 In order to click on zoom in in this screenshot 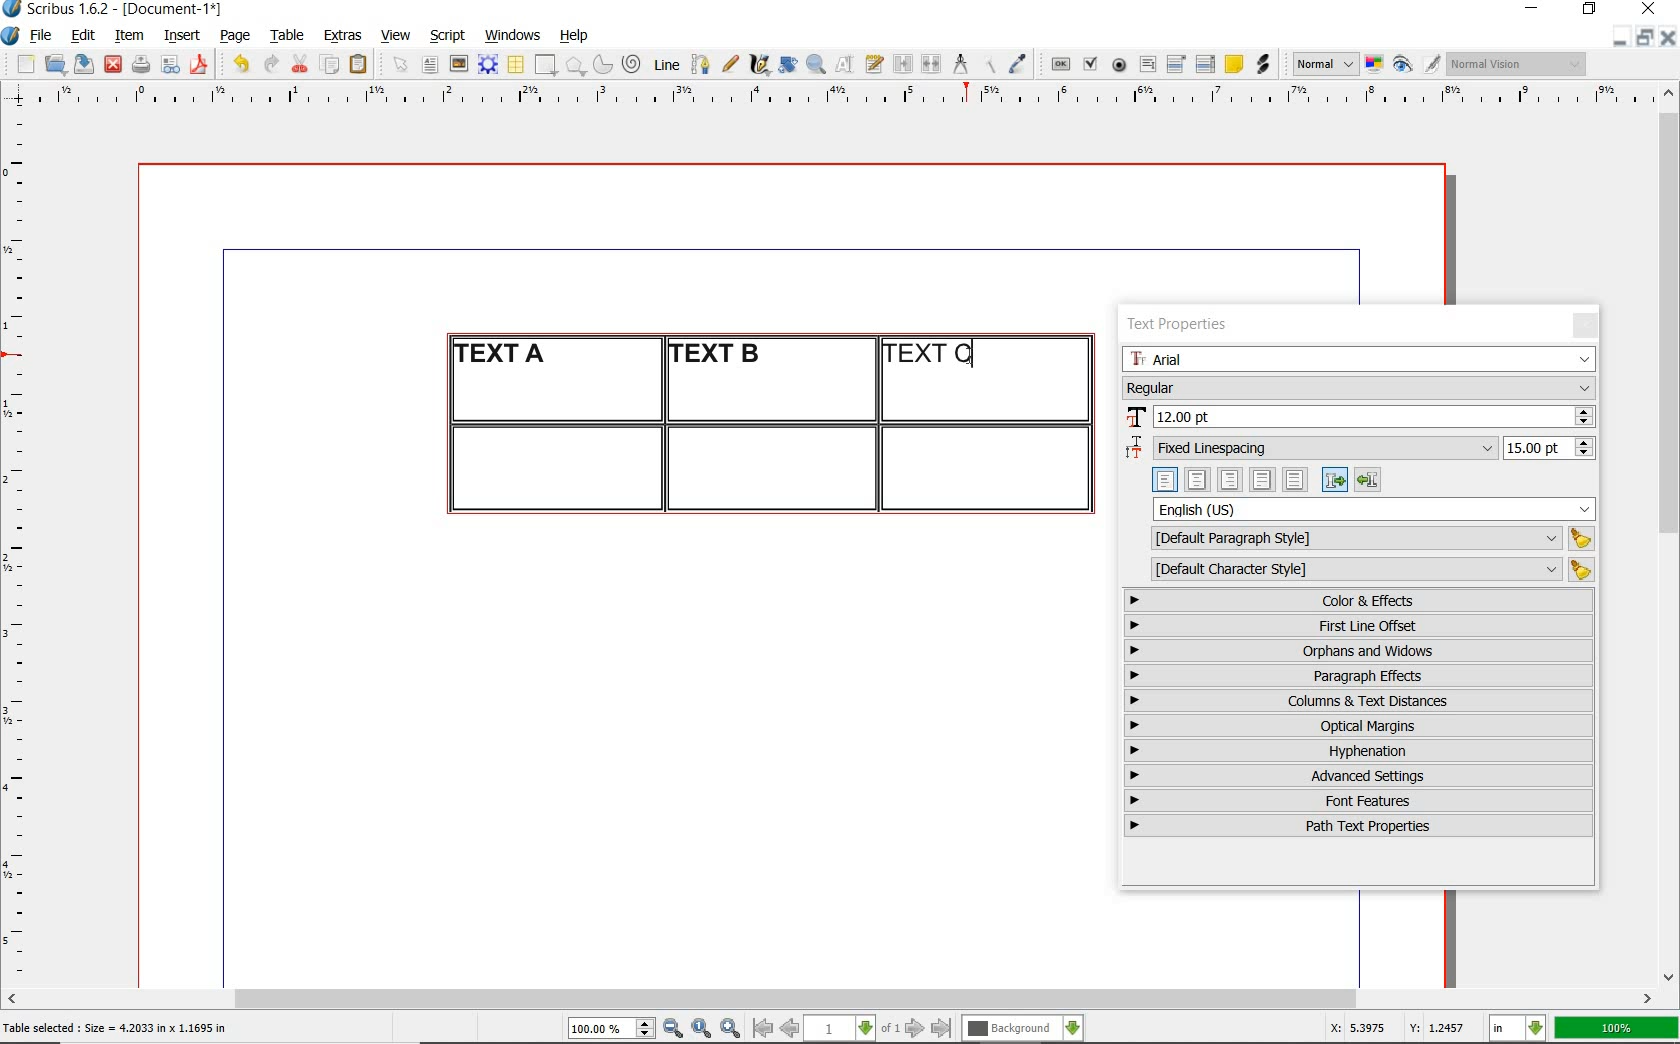, I will do `click(731, 1029)`.